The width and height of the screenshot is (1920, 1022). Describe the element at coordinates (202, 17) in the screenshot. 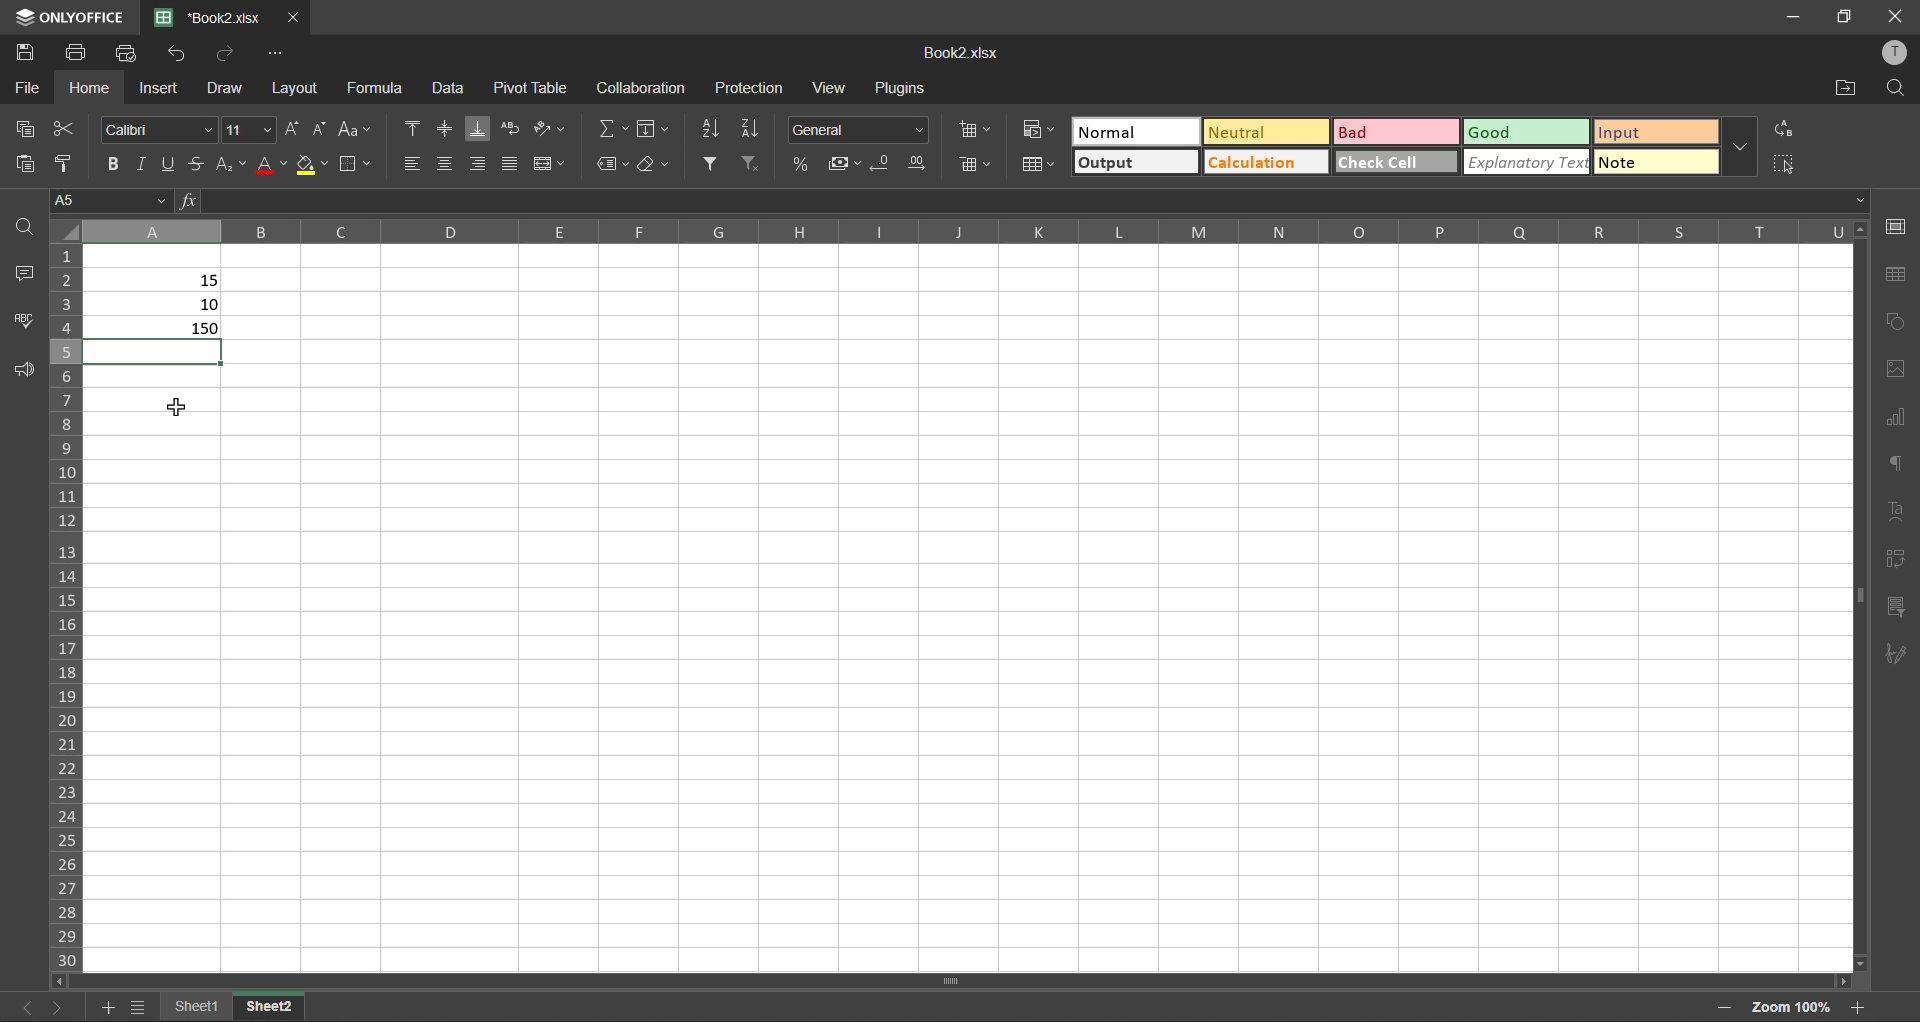

I see `book2.xlsx` at that location.